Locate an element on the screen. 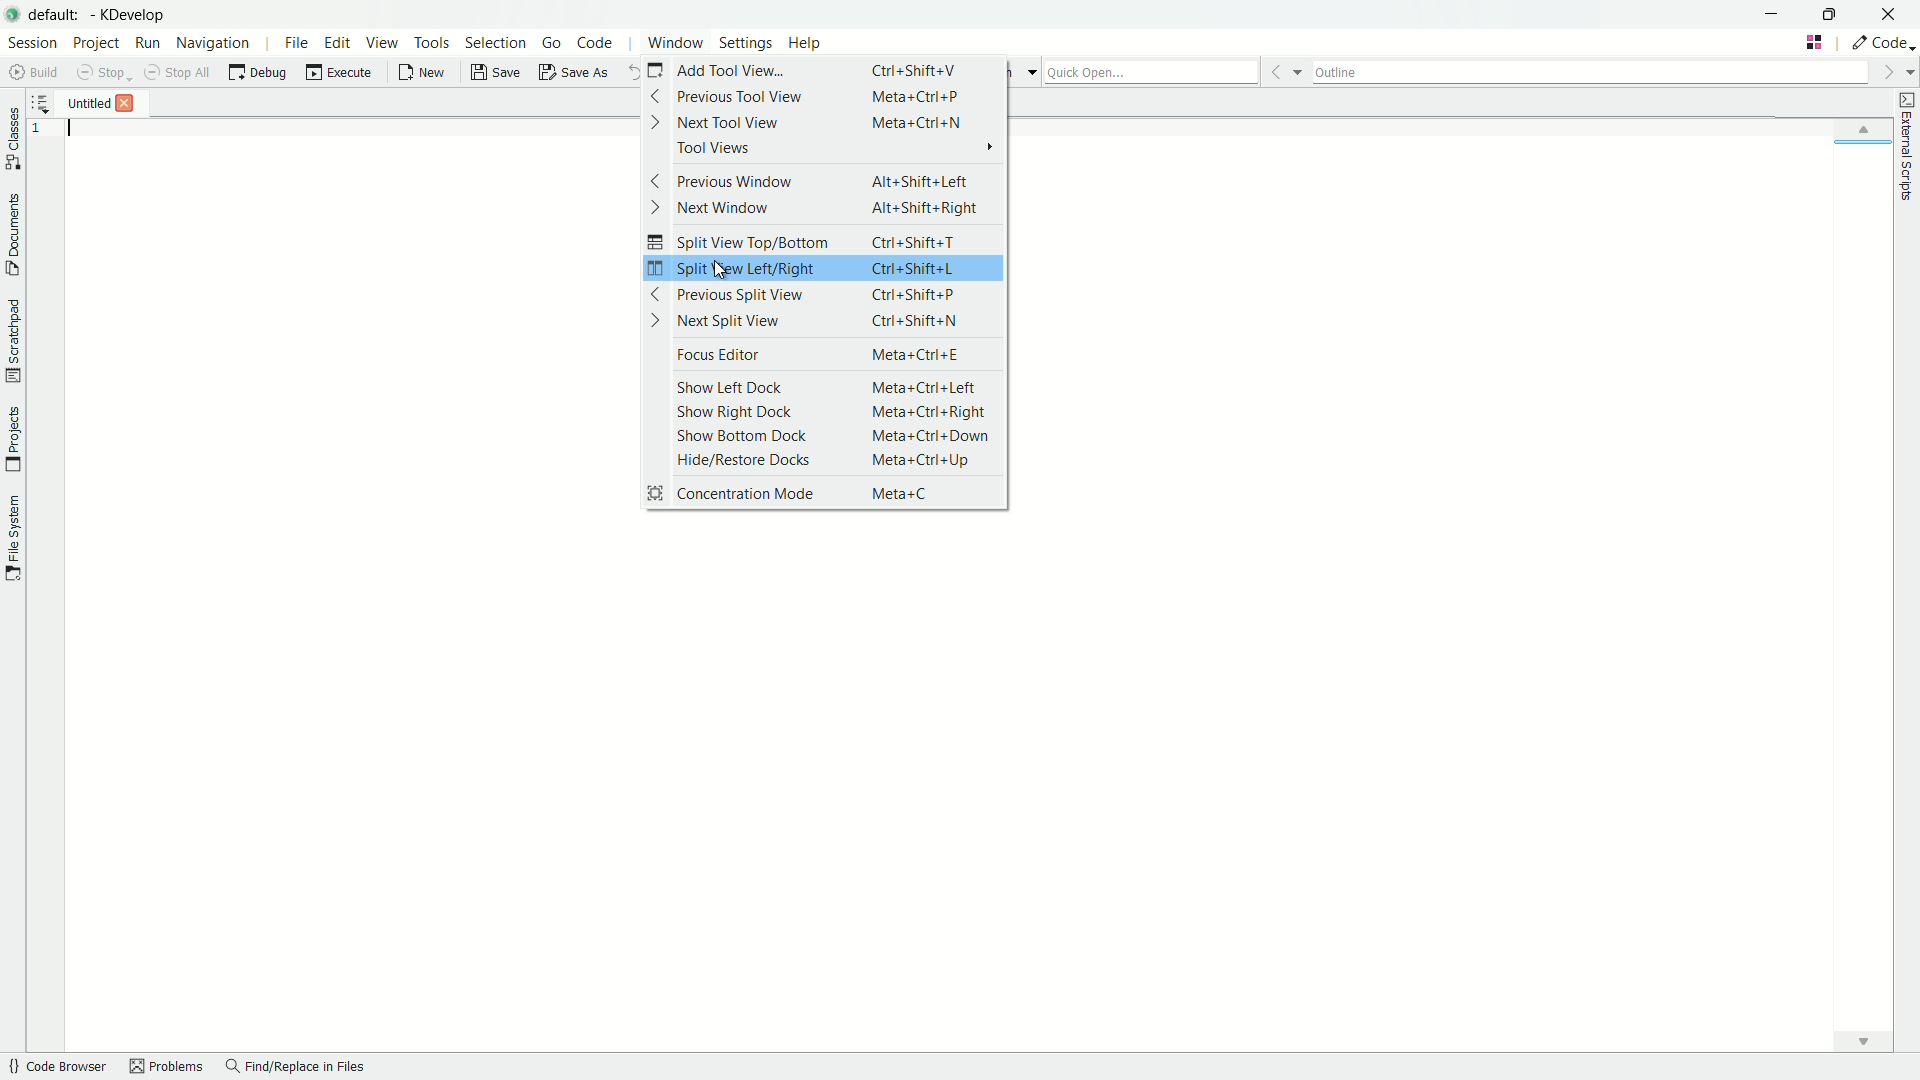 Image resolution: width=1920 pixels, height=1080 pixels. code browser is located at coordinates (59, 1068).